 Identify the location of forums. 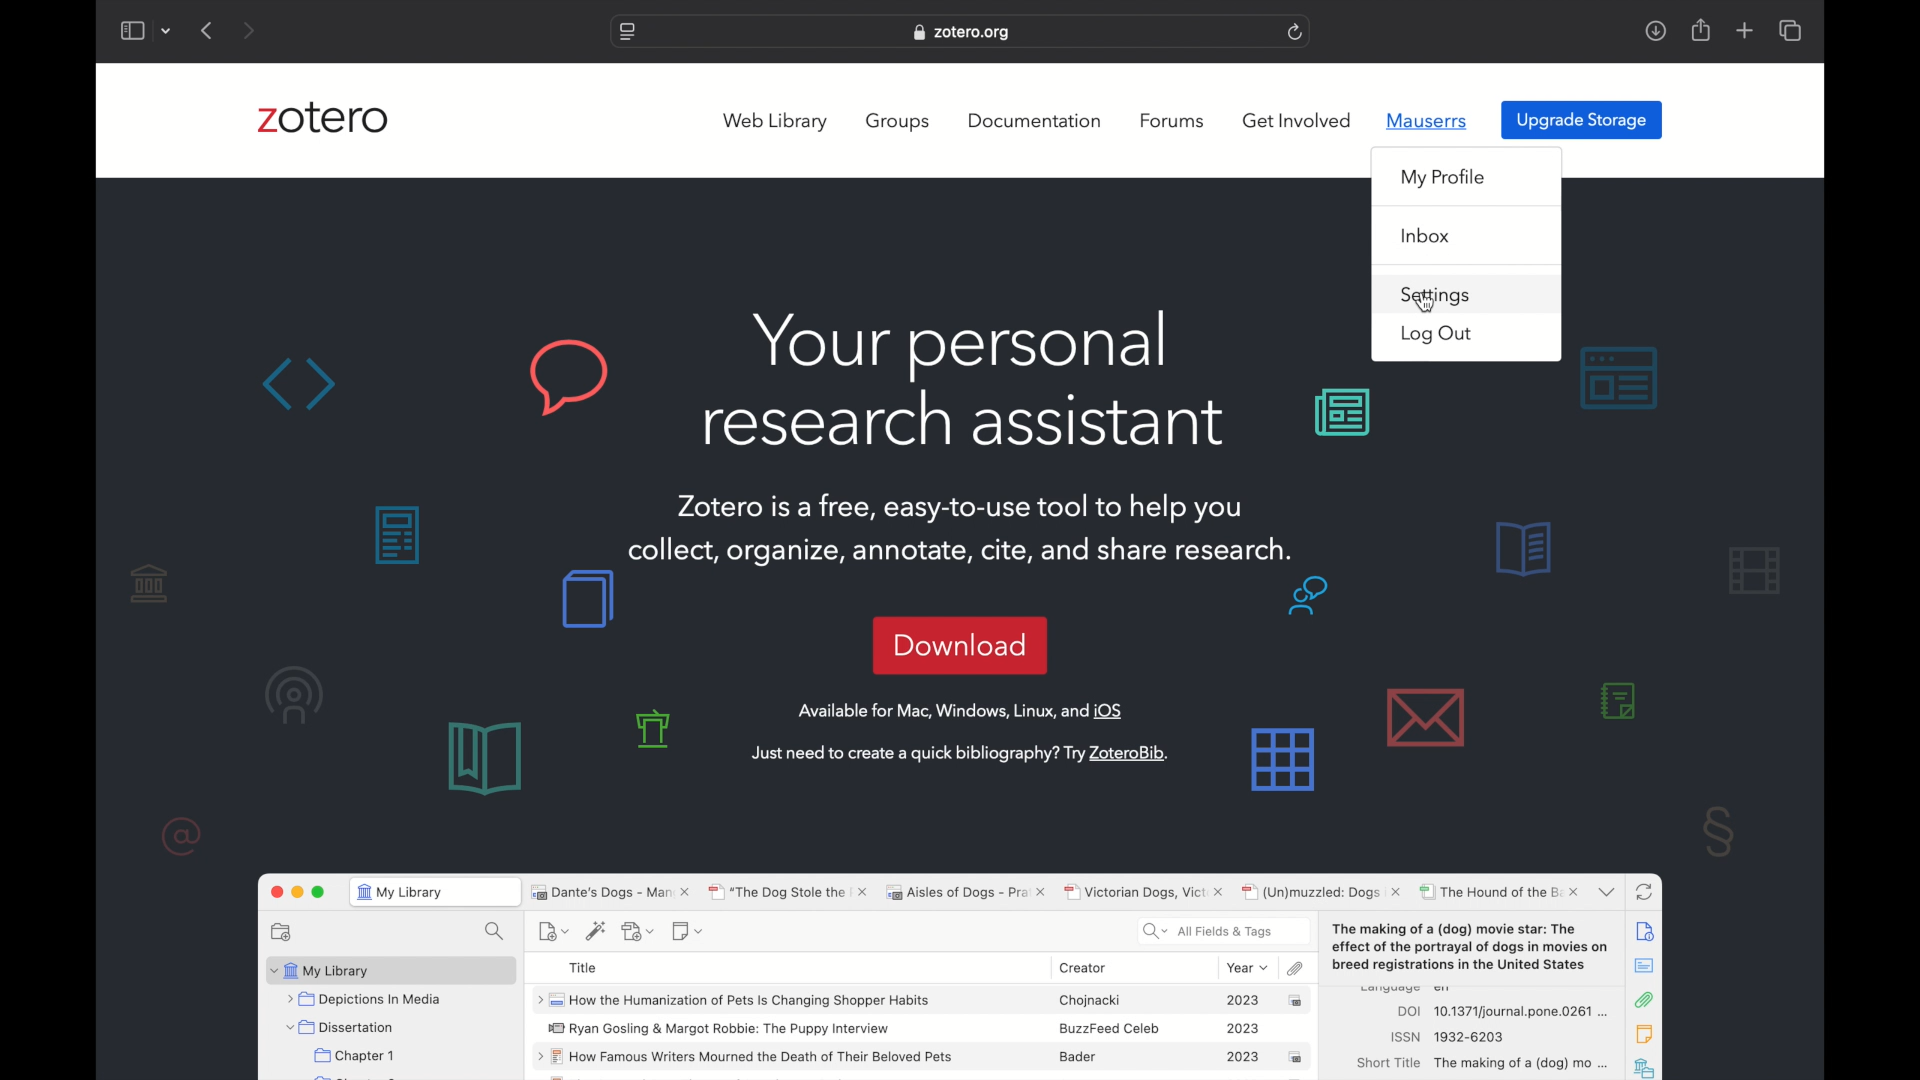
(1175, 121).